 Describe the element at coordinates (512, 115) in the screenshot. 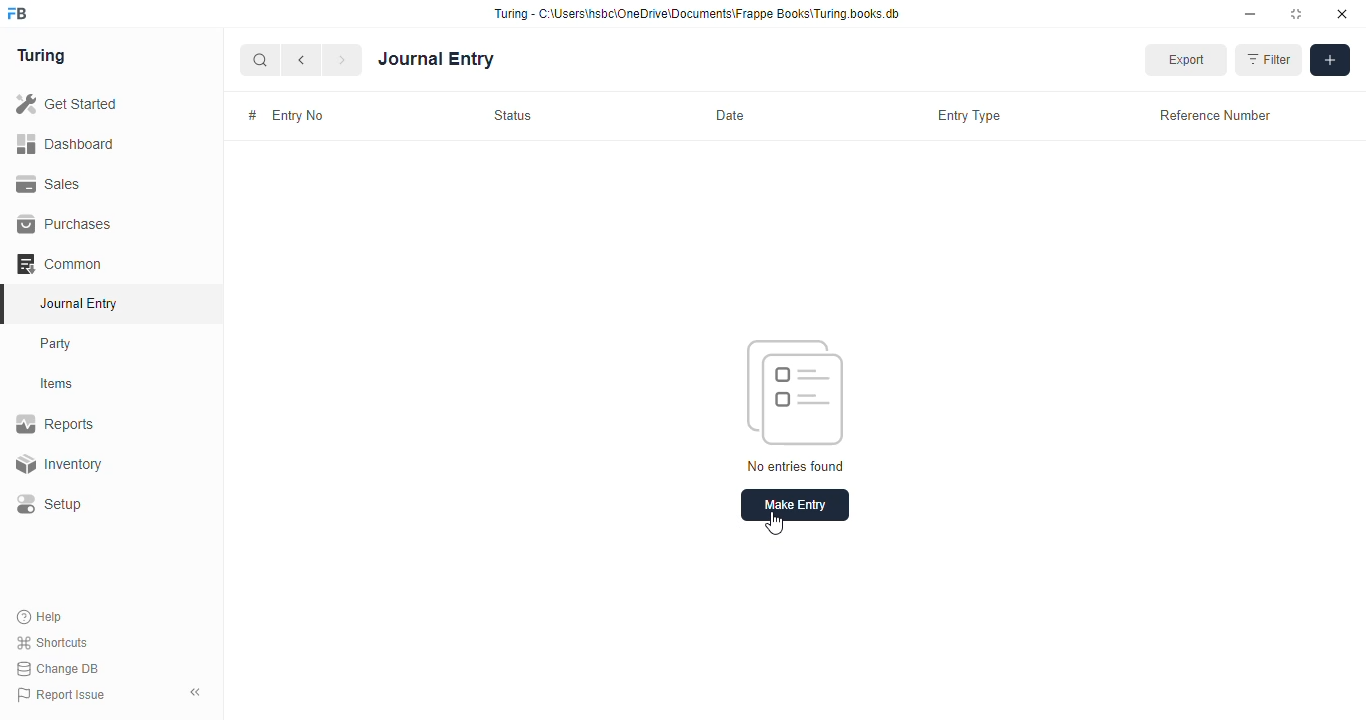

I see `status` at that location.